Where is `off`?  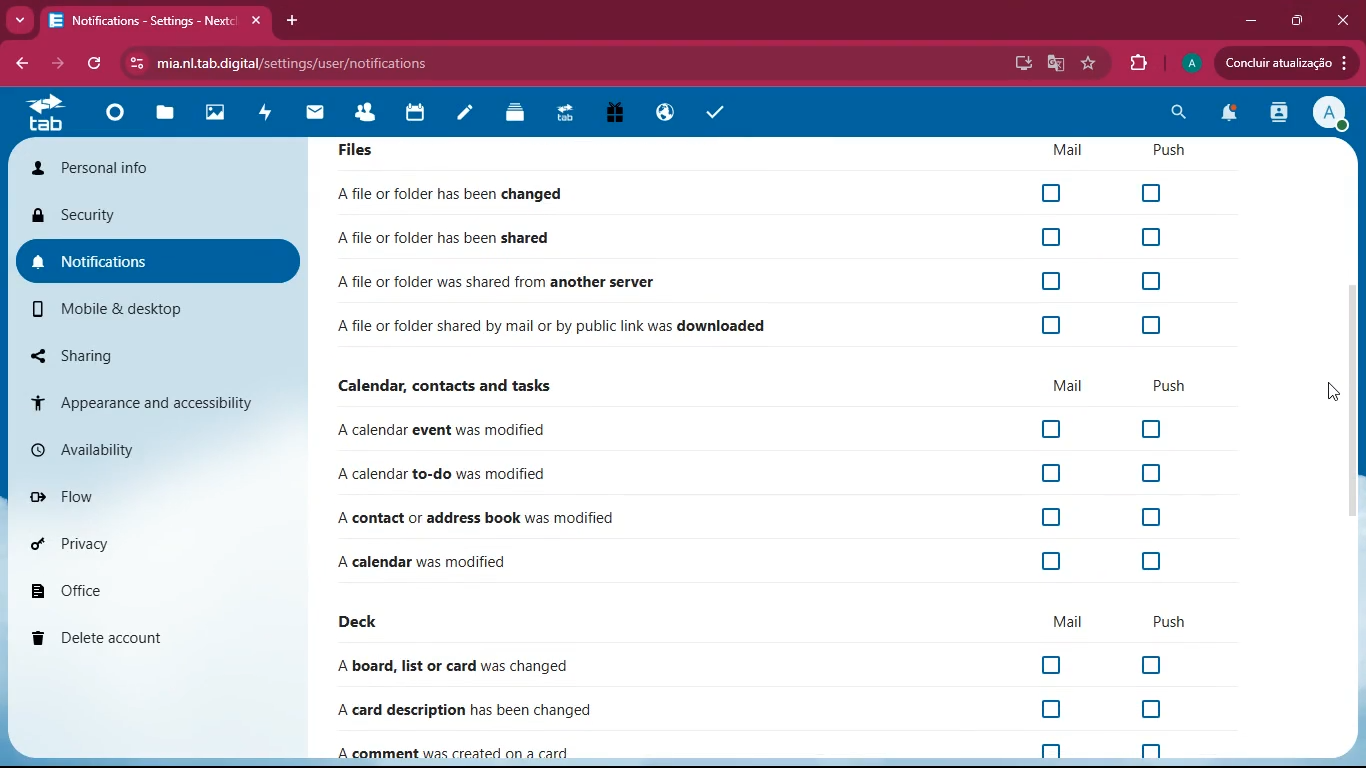
off is located at coordinates (1052, 563).